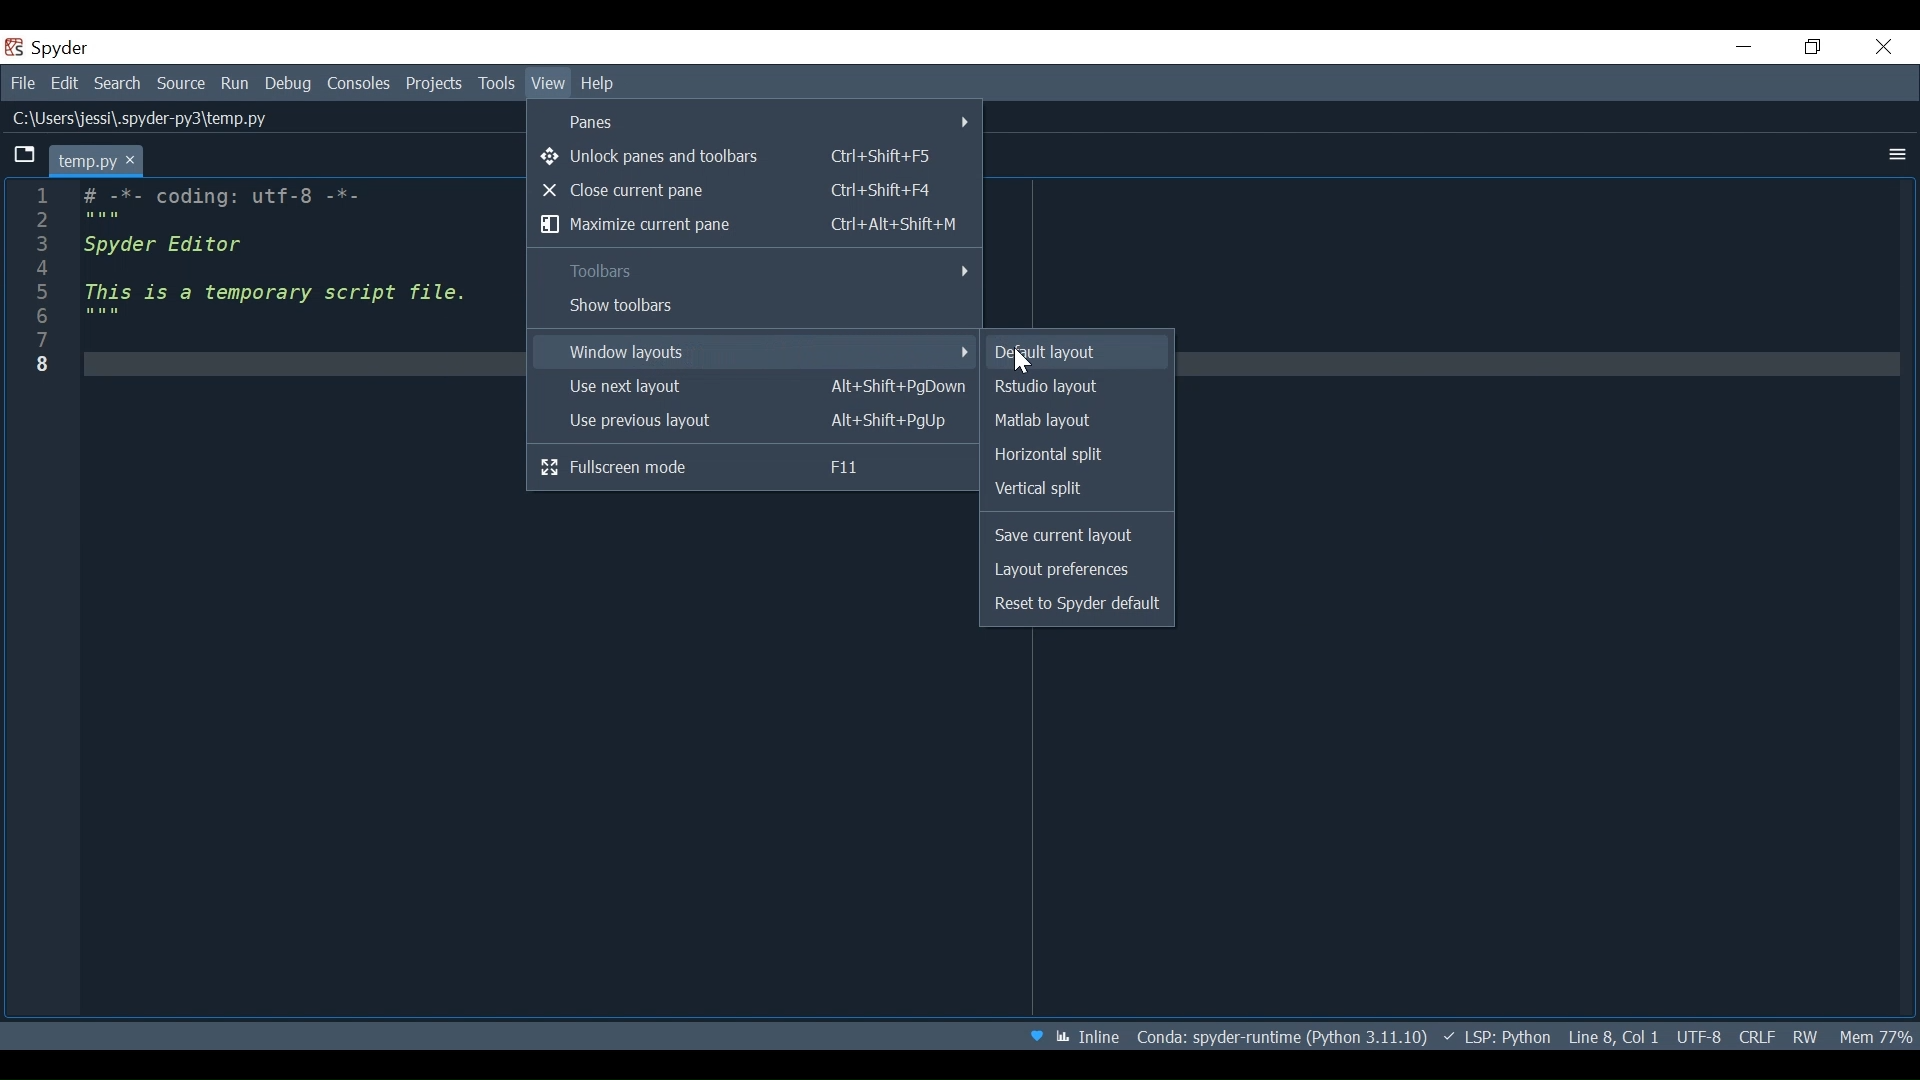 Image resolution: width=1920 pixels, height=1080 pixels. I want to click on Debug, so click(289, 85).